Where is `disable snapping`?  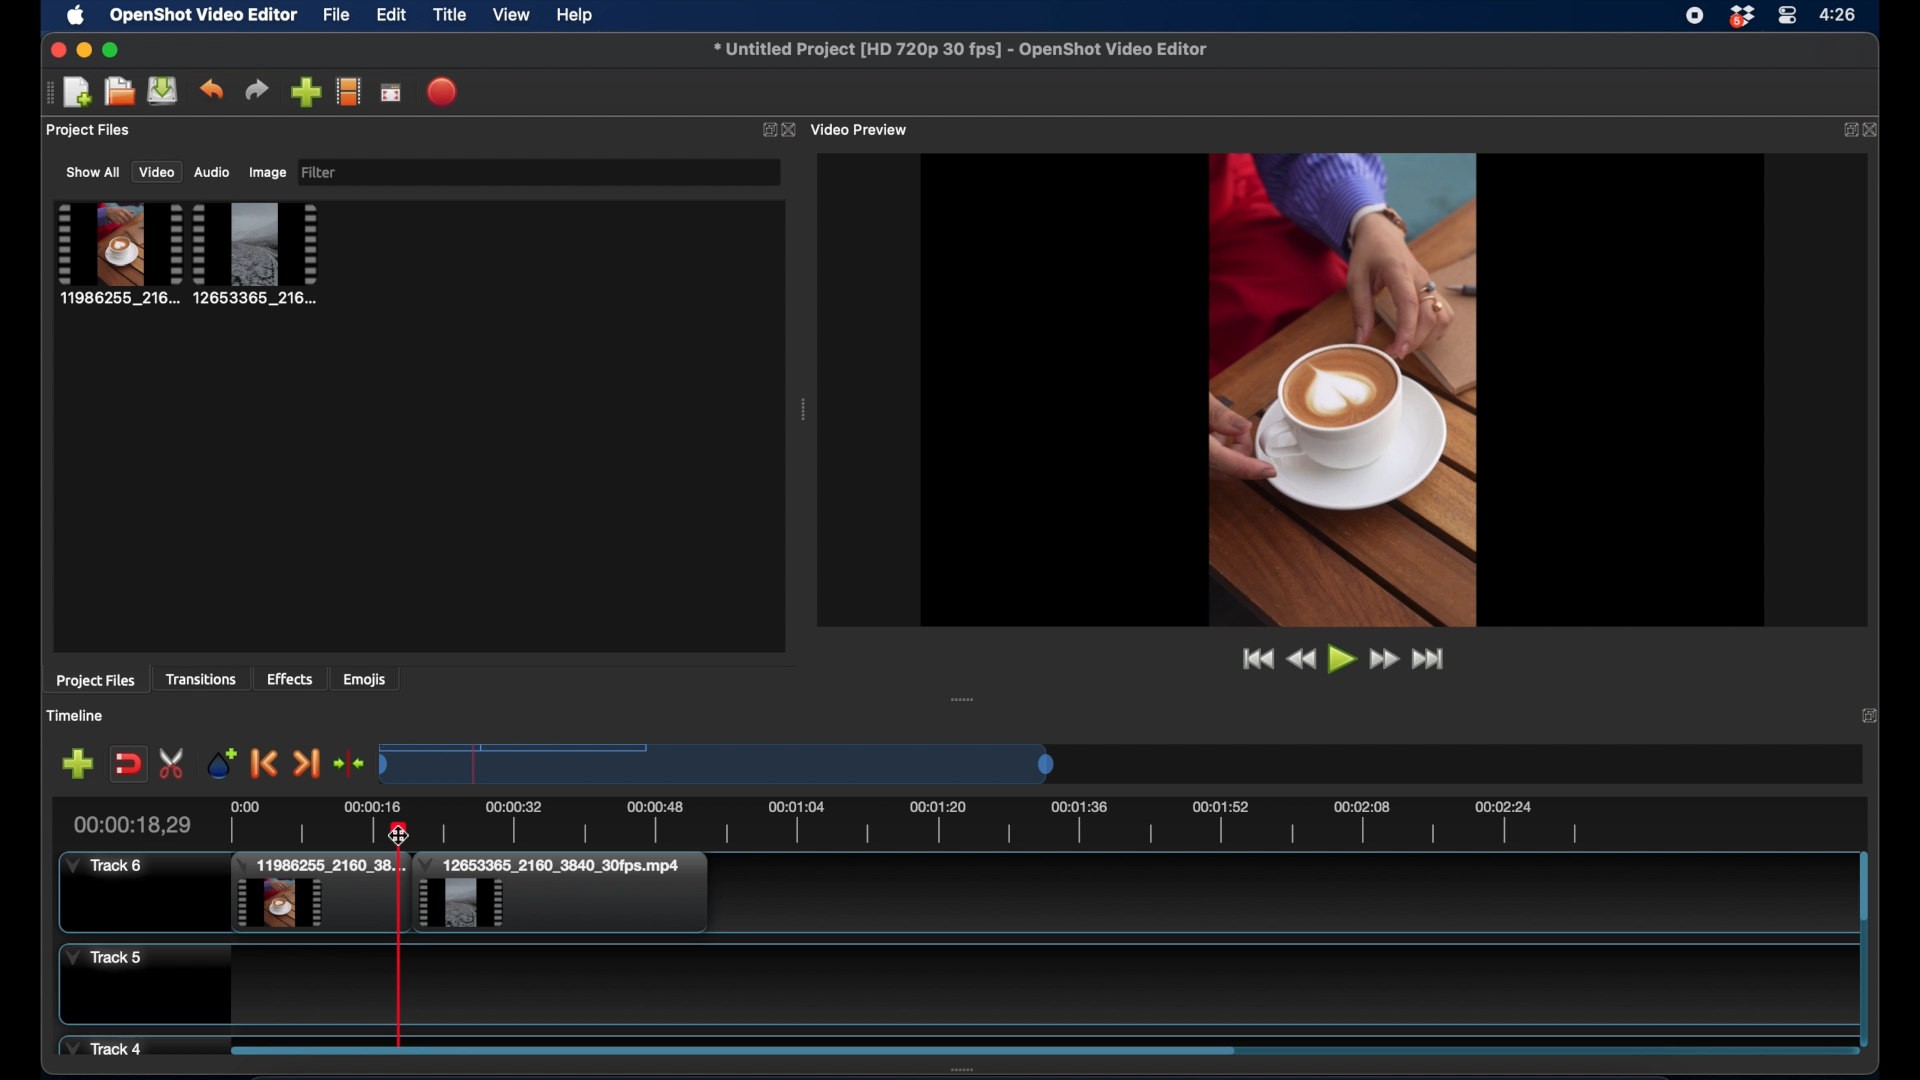
disable snapping is located at coordinates (128, 762).